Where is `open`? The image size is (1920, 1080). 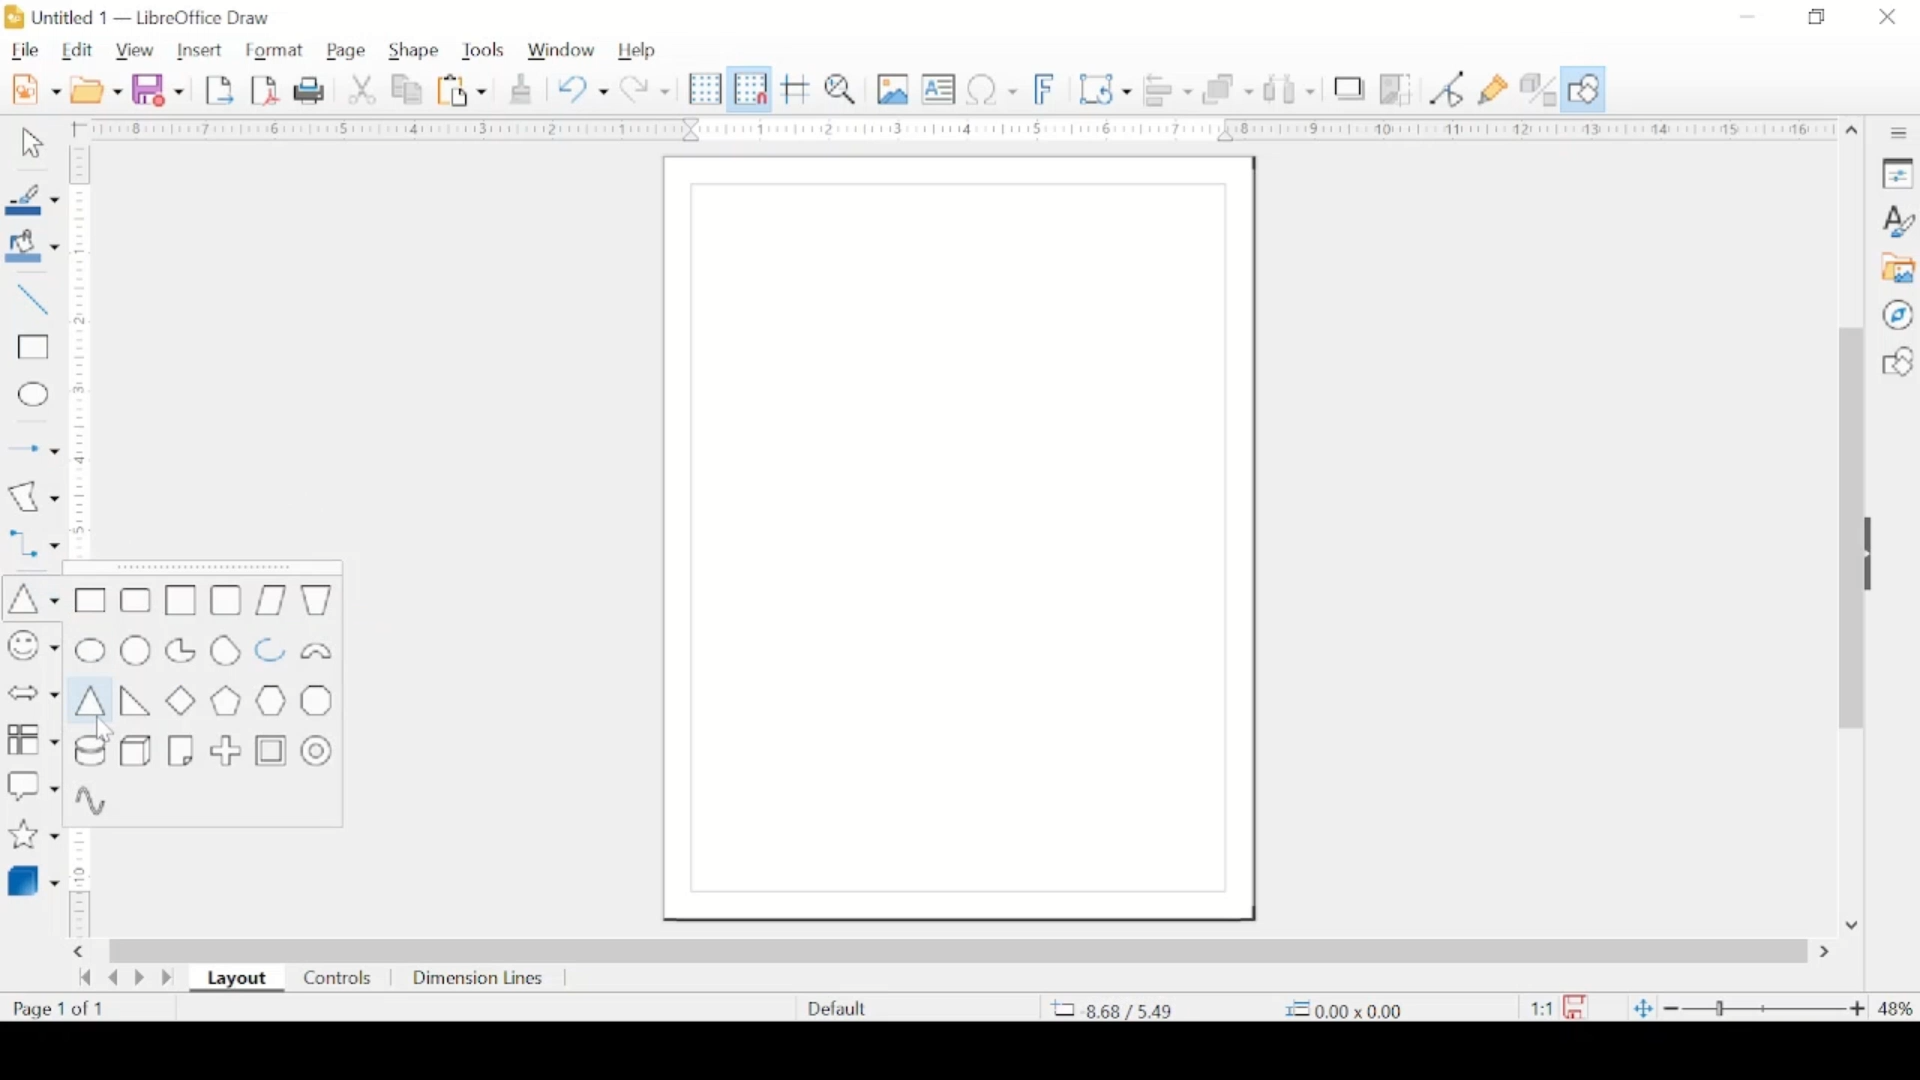
open is located at coordinates (96, 90).